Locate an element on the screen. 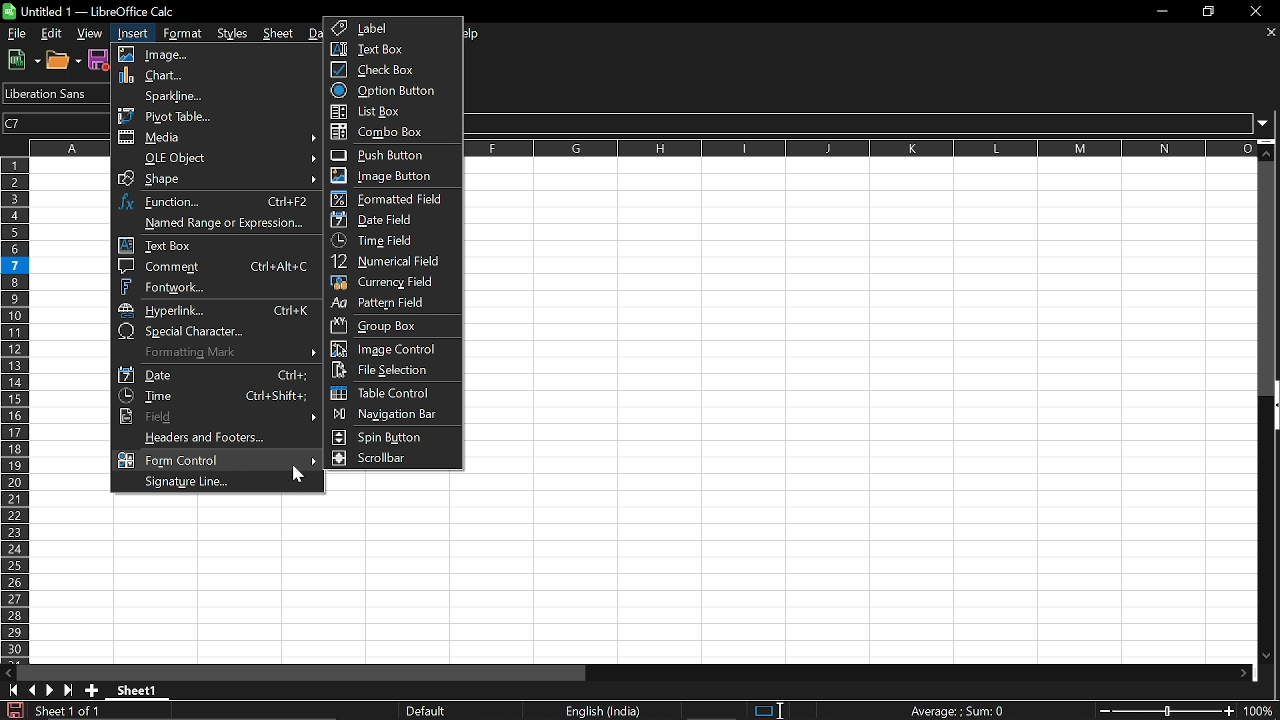 The height and width of the screenshot is (720, 1280). Language is located at coordinates (603, 712).